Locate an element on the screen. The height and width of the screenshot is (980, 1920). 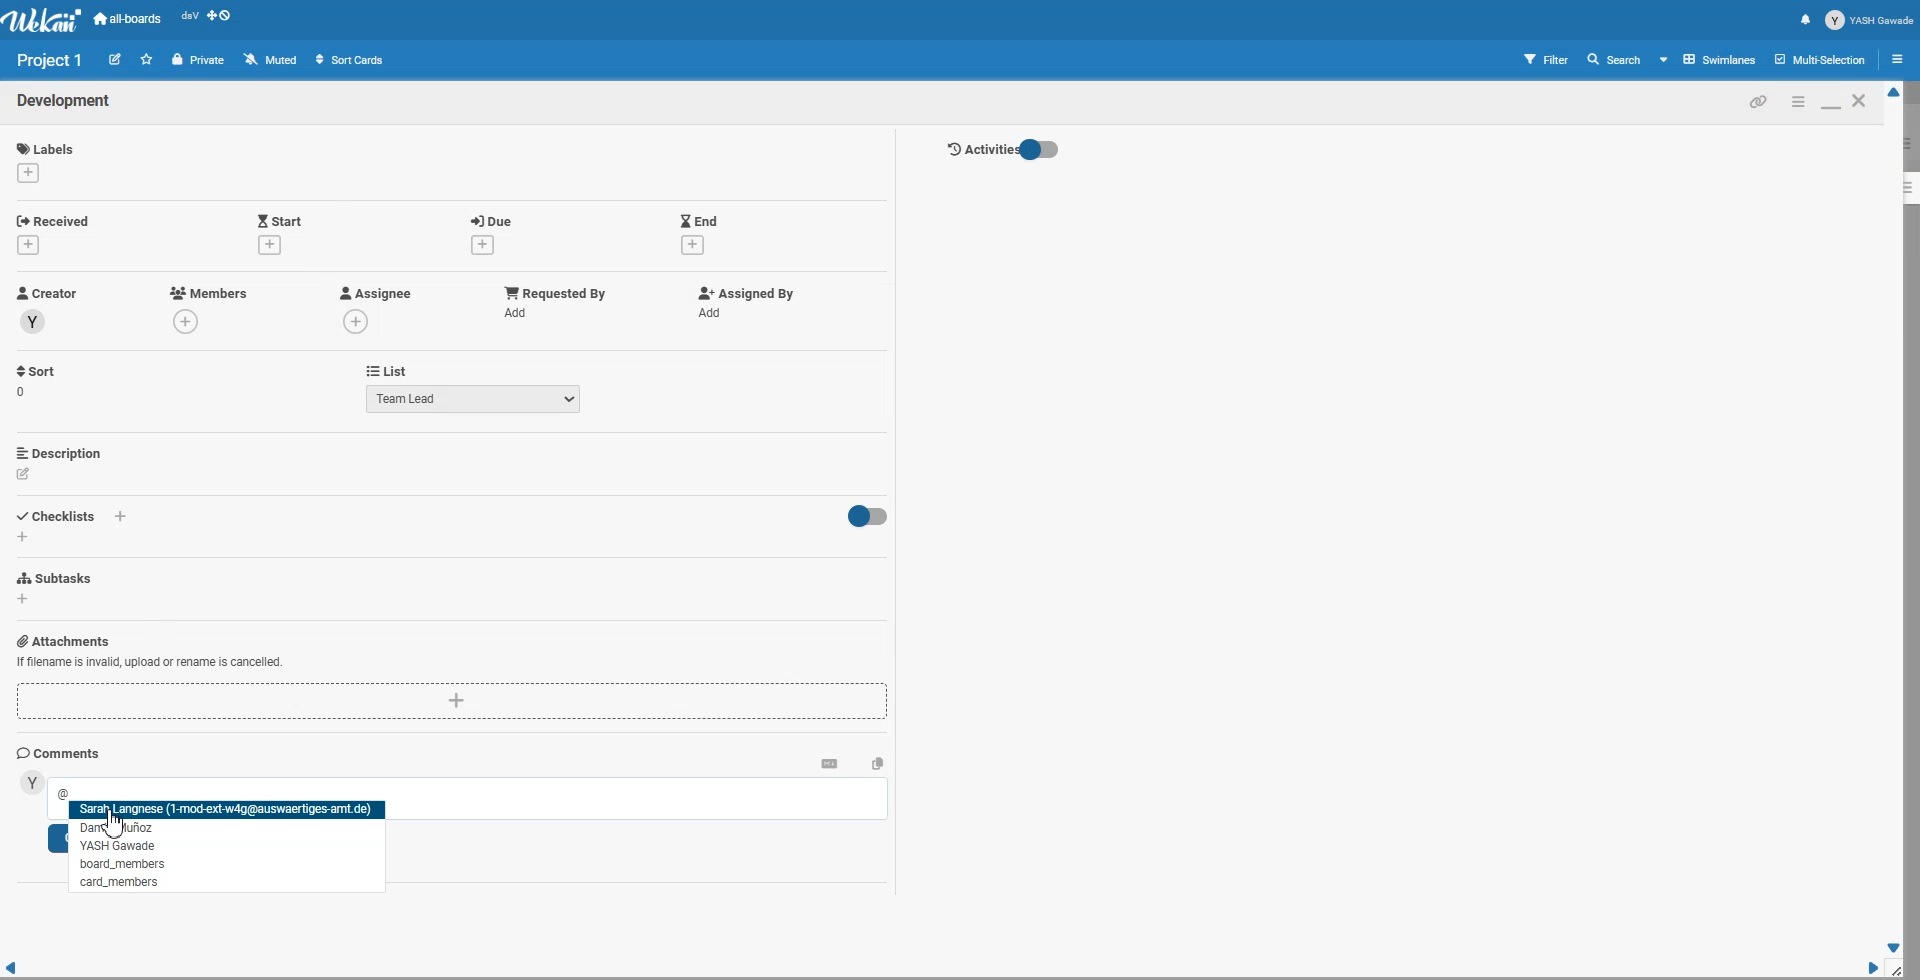
Add Checklist is located at coordinates (60, 514).